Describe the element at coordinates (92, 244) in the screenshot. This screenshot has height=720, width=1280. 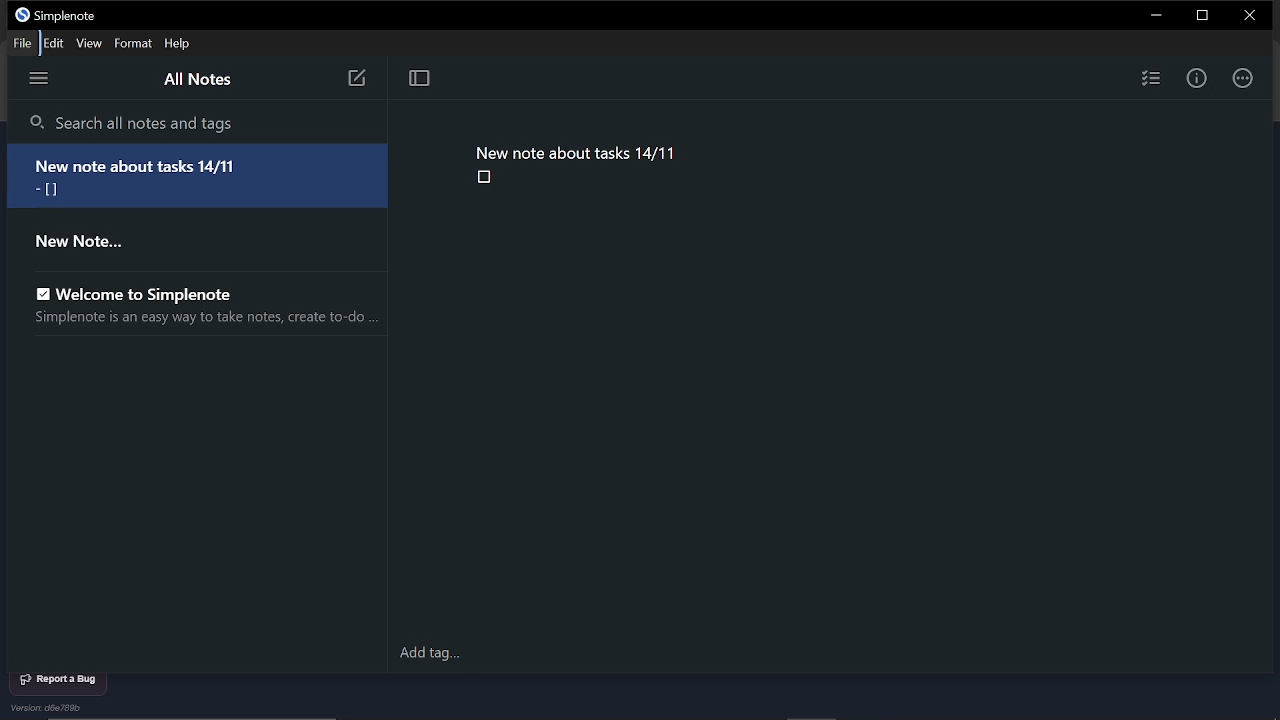
I see `New Note...` at that location.